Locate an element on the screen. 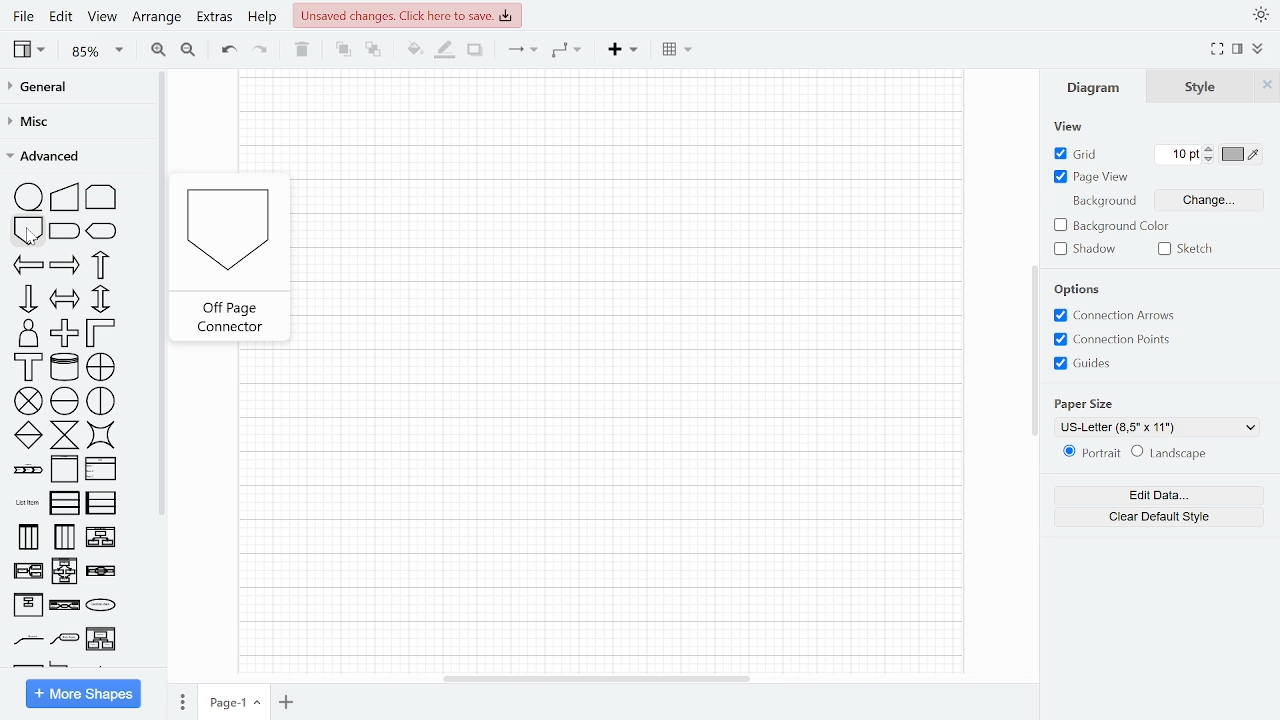 The width and height of the screenshot is (1280, 720). sub topic is located at coordinates (26, 640).